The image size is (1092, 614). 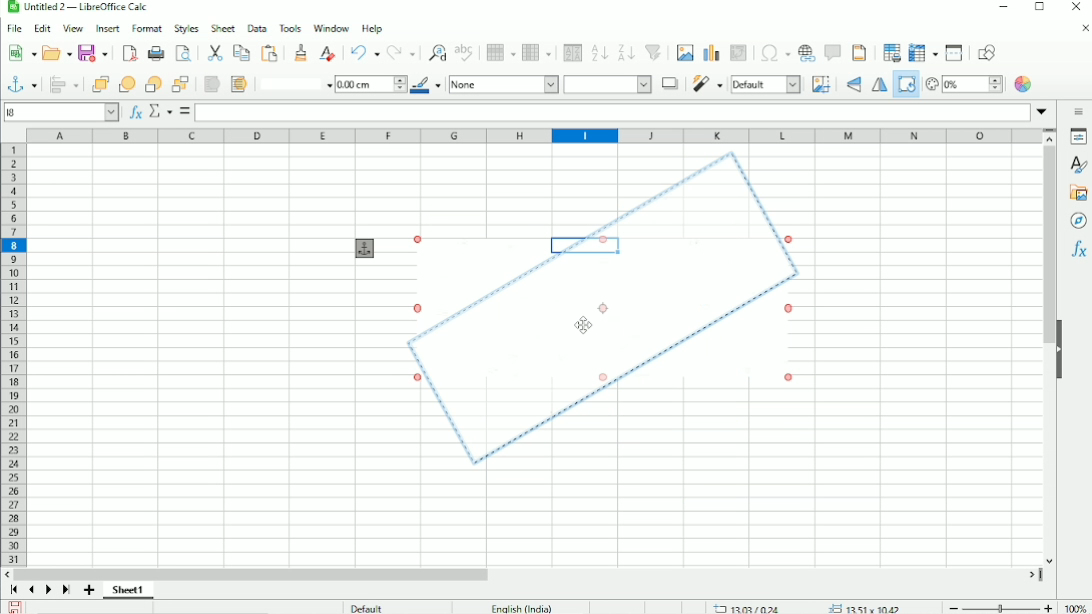 I want to click on Edit, so click(x=42, y=29).